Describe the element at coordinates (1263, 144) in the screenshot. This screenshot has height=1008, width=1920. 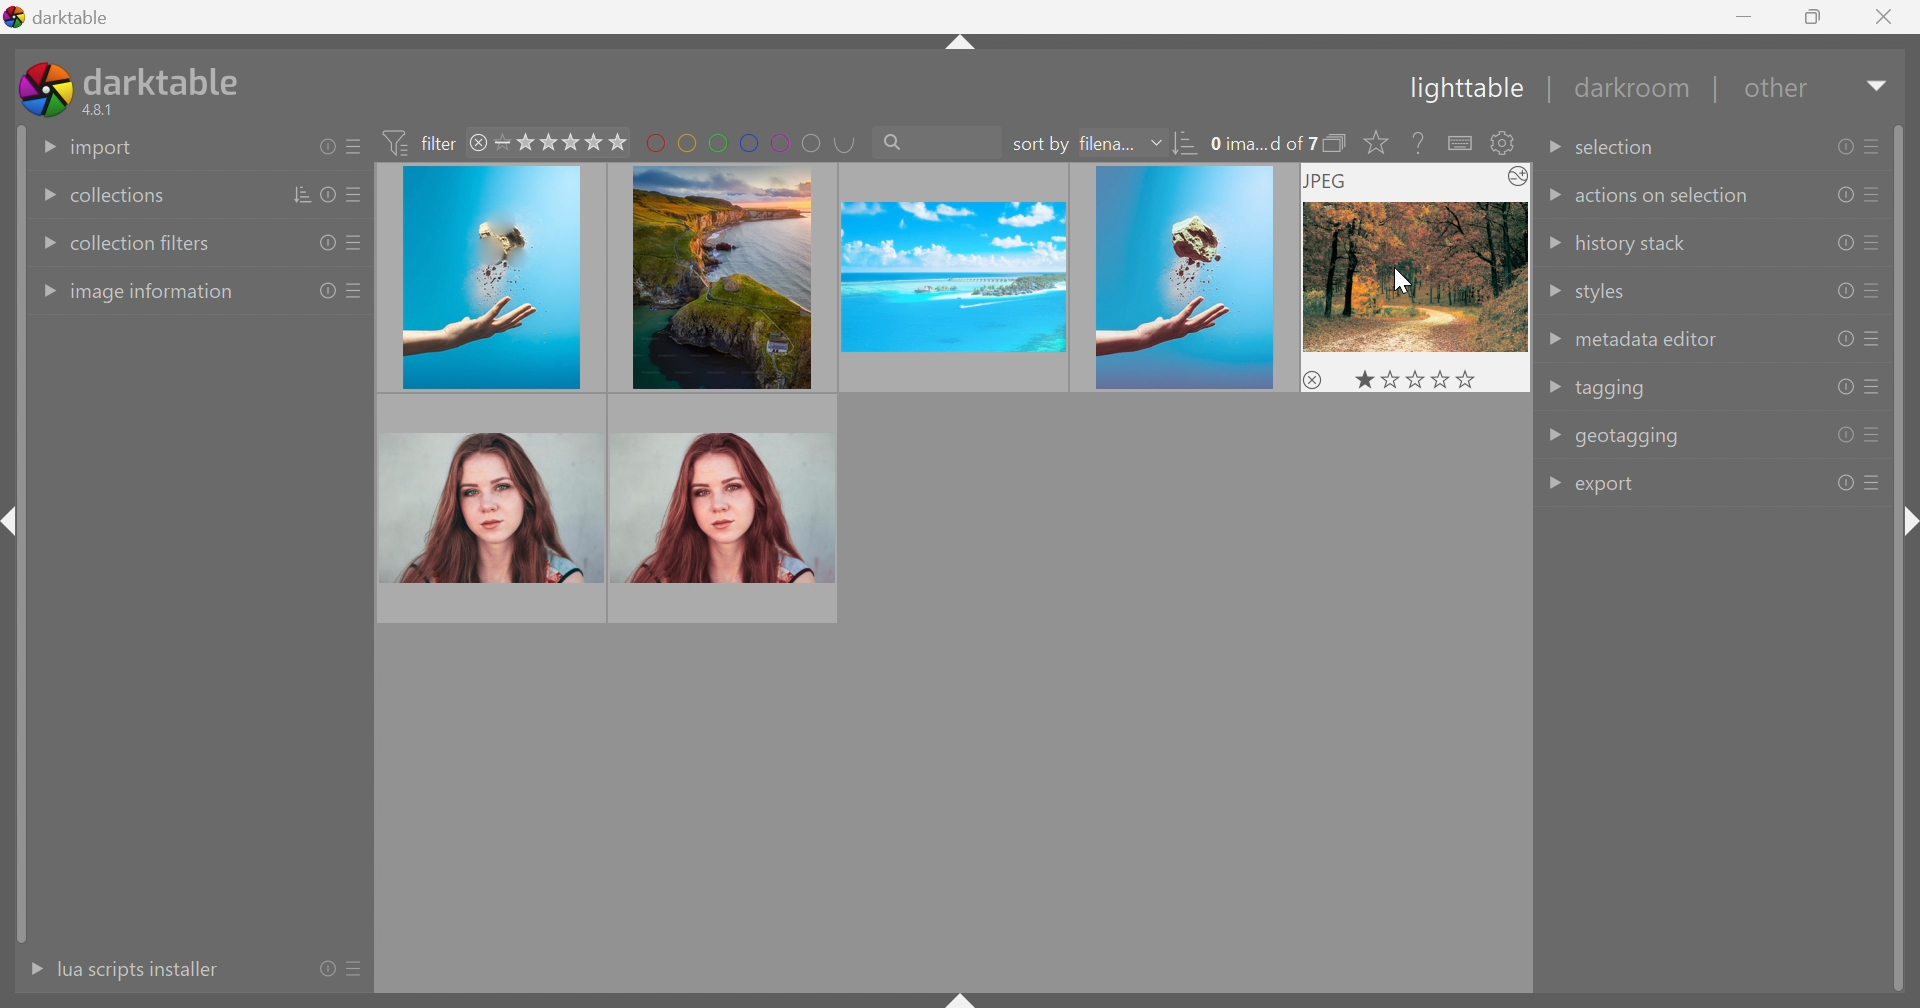
I see `0 ima...d of 7` at that location.